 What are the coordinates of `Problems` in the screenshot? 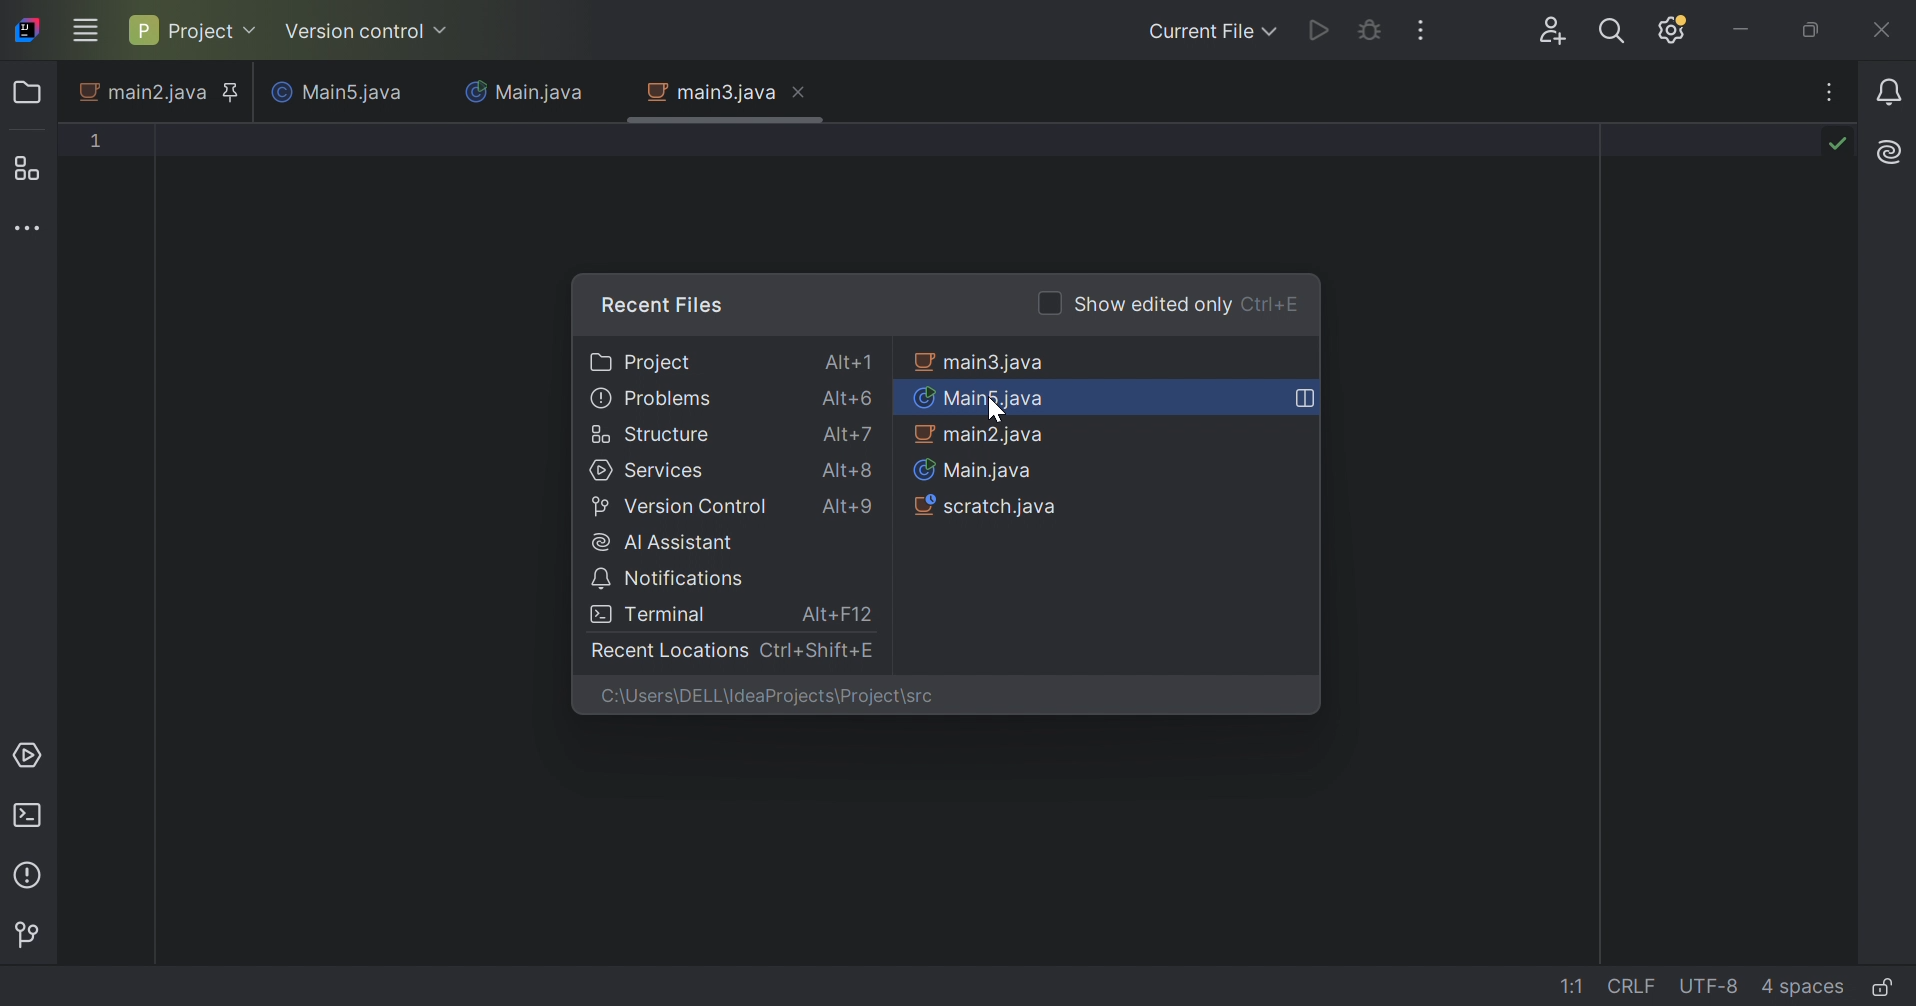 It's located at (28, 875).